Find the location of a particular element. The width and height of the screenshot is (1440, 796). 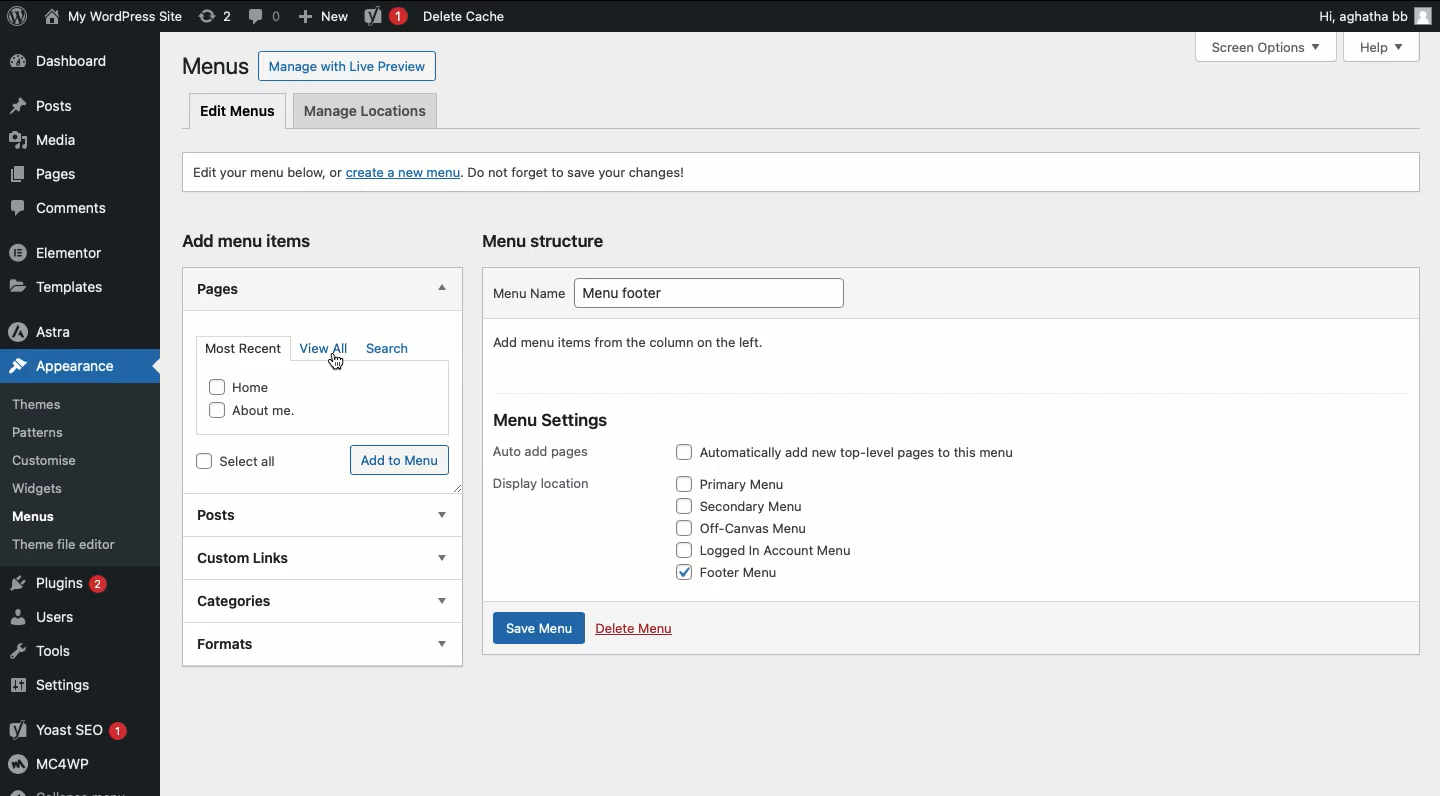

Manage locations is located at coordinates (374, 111).